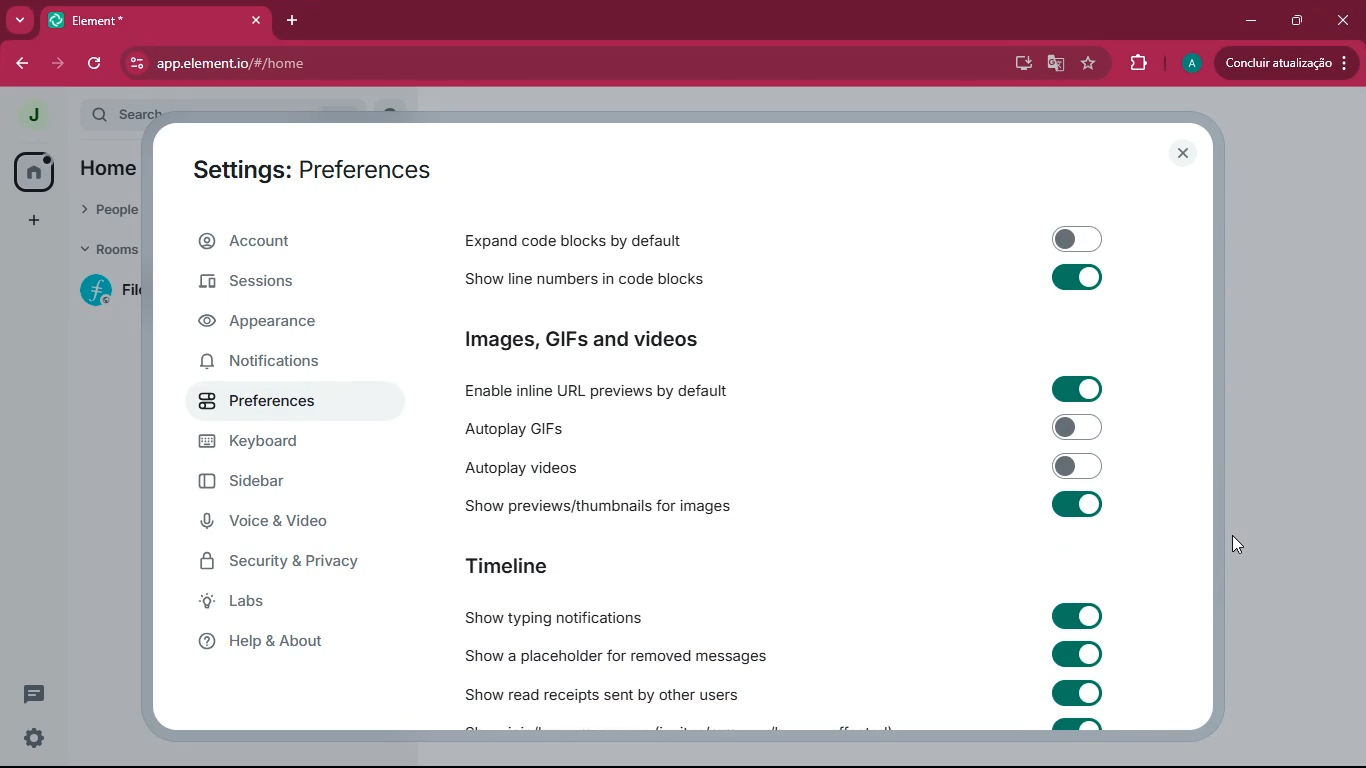  What do you see at coordinates (1182, 153) in the screenshot?
I see `close` at bounding box center [1182, 153].